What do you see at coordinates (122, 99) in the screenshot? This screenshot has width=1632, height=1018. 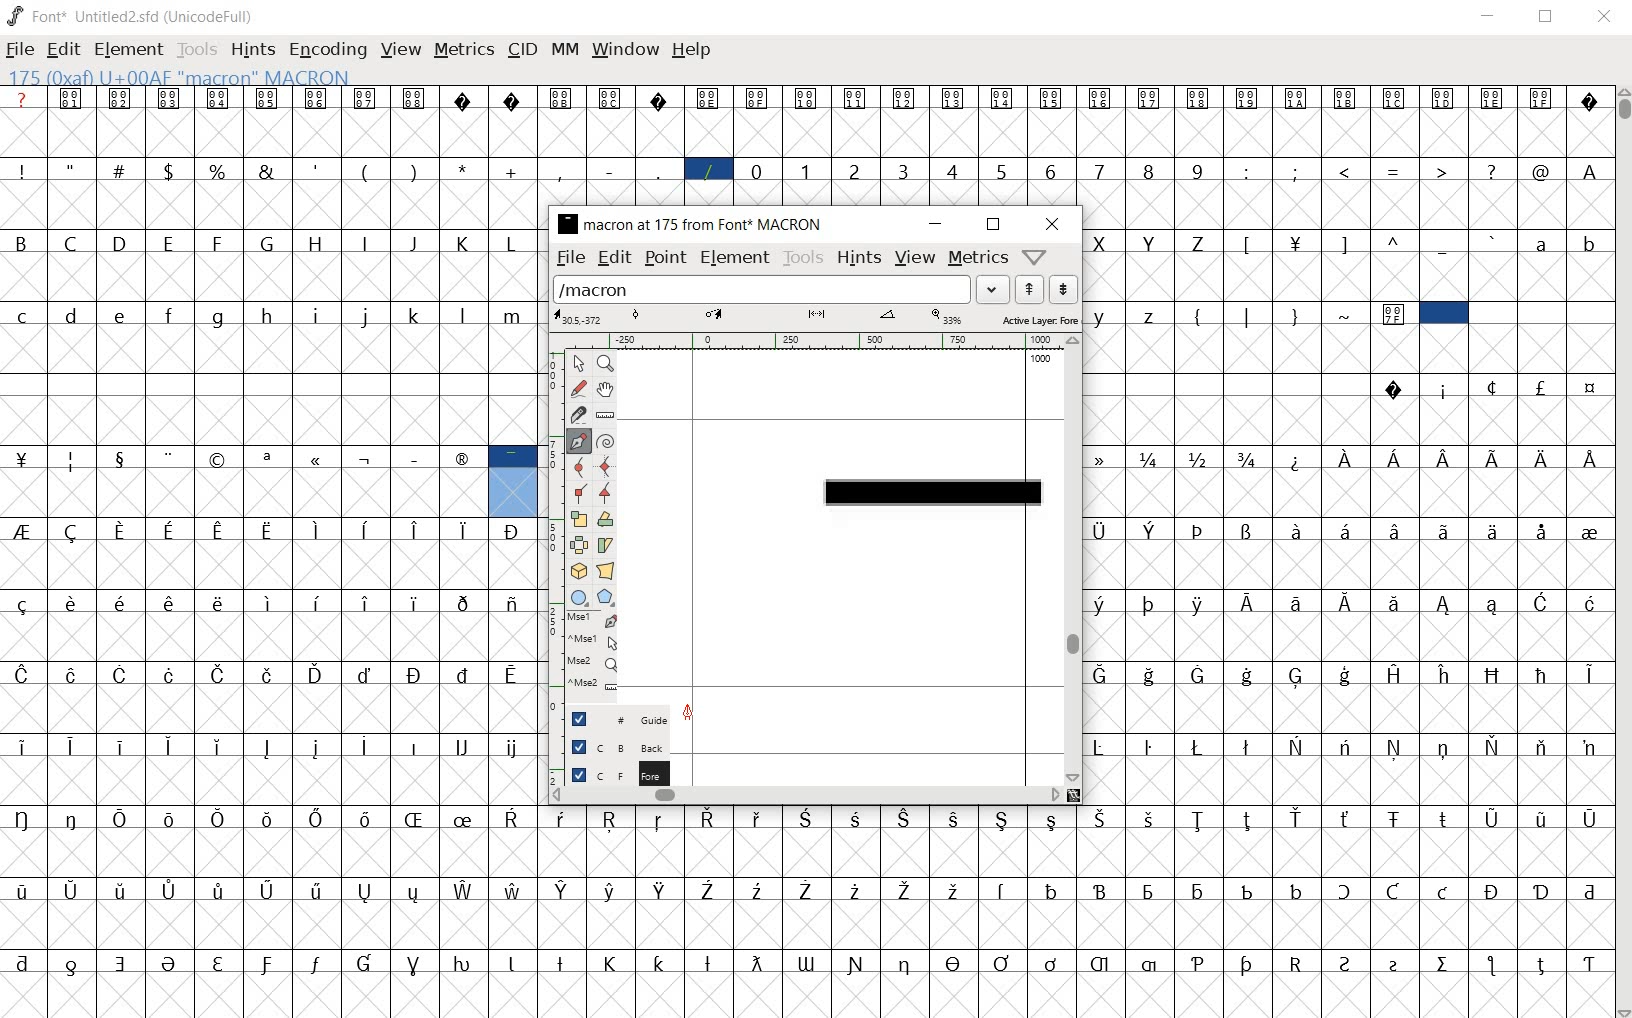 I see `Symbol` at bounding box center [122, 99].